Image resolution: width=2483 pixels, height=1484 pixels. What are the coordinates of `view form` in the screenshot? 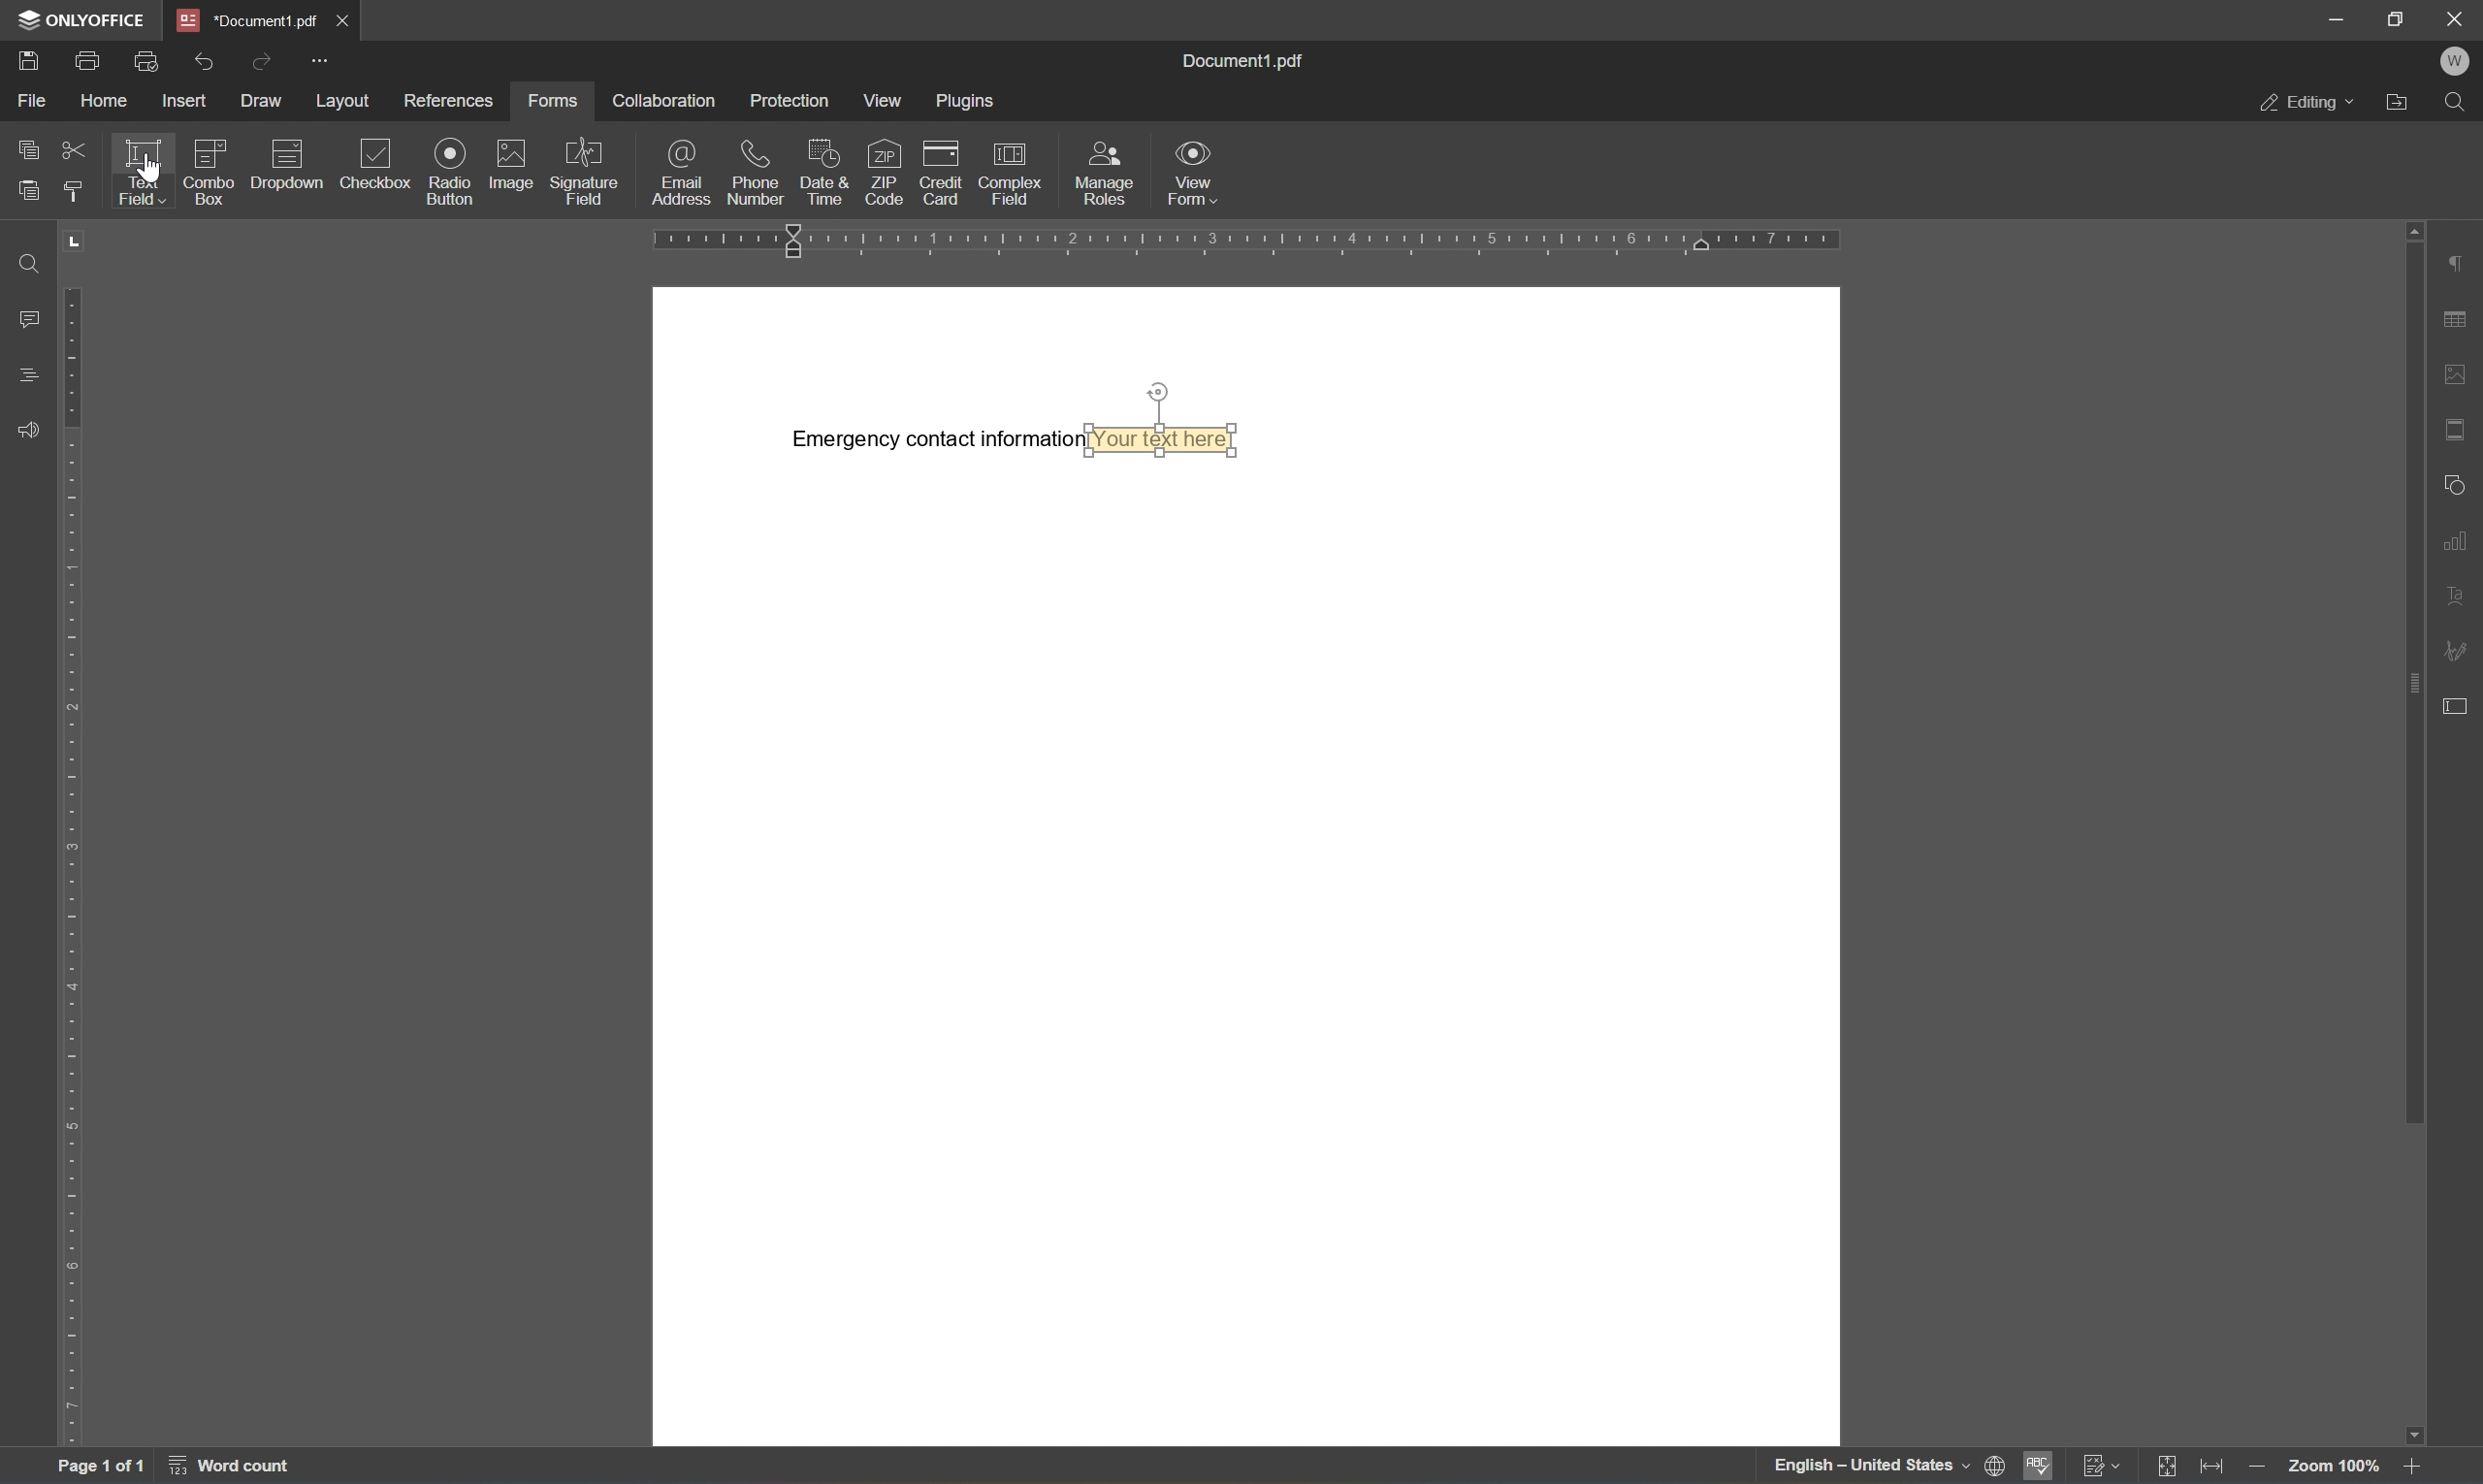 It's located at (1195, 173).